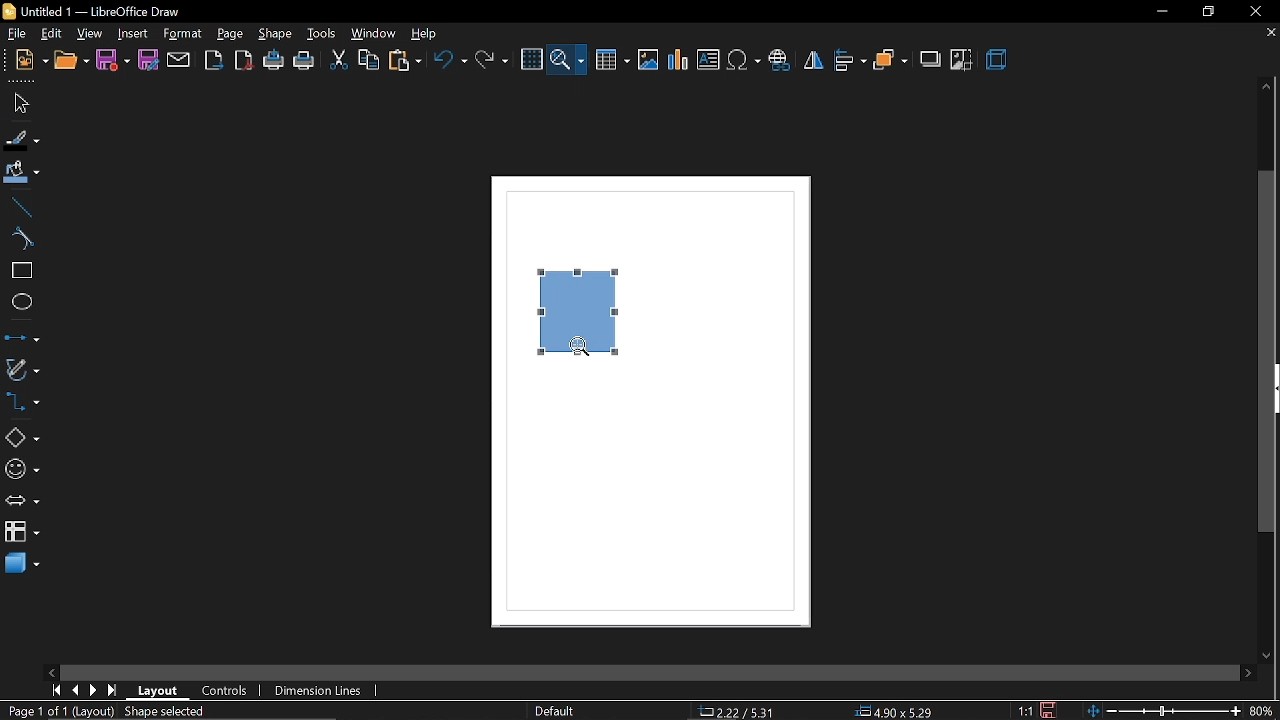 This screenshot has width=1280, height=720. I want to click on Insert symbol, so click(745, 60).